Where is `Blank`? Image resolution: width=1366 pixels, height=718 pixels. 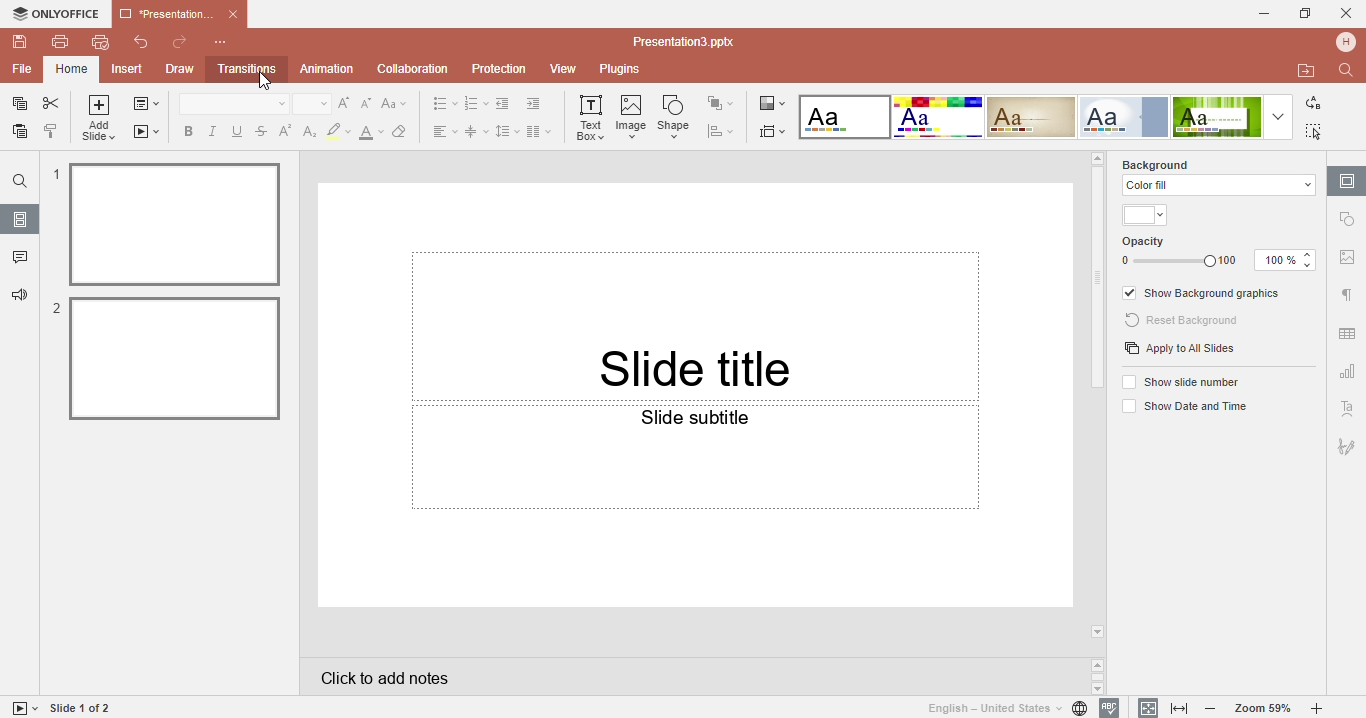 Blank is located at coordinates (844, 117).